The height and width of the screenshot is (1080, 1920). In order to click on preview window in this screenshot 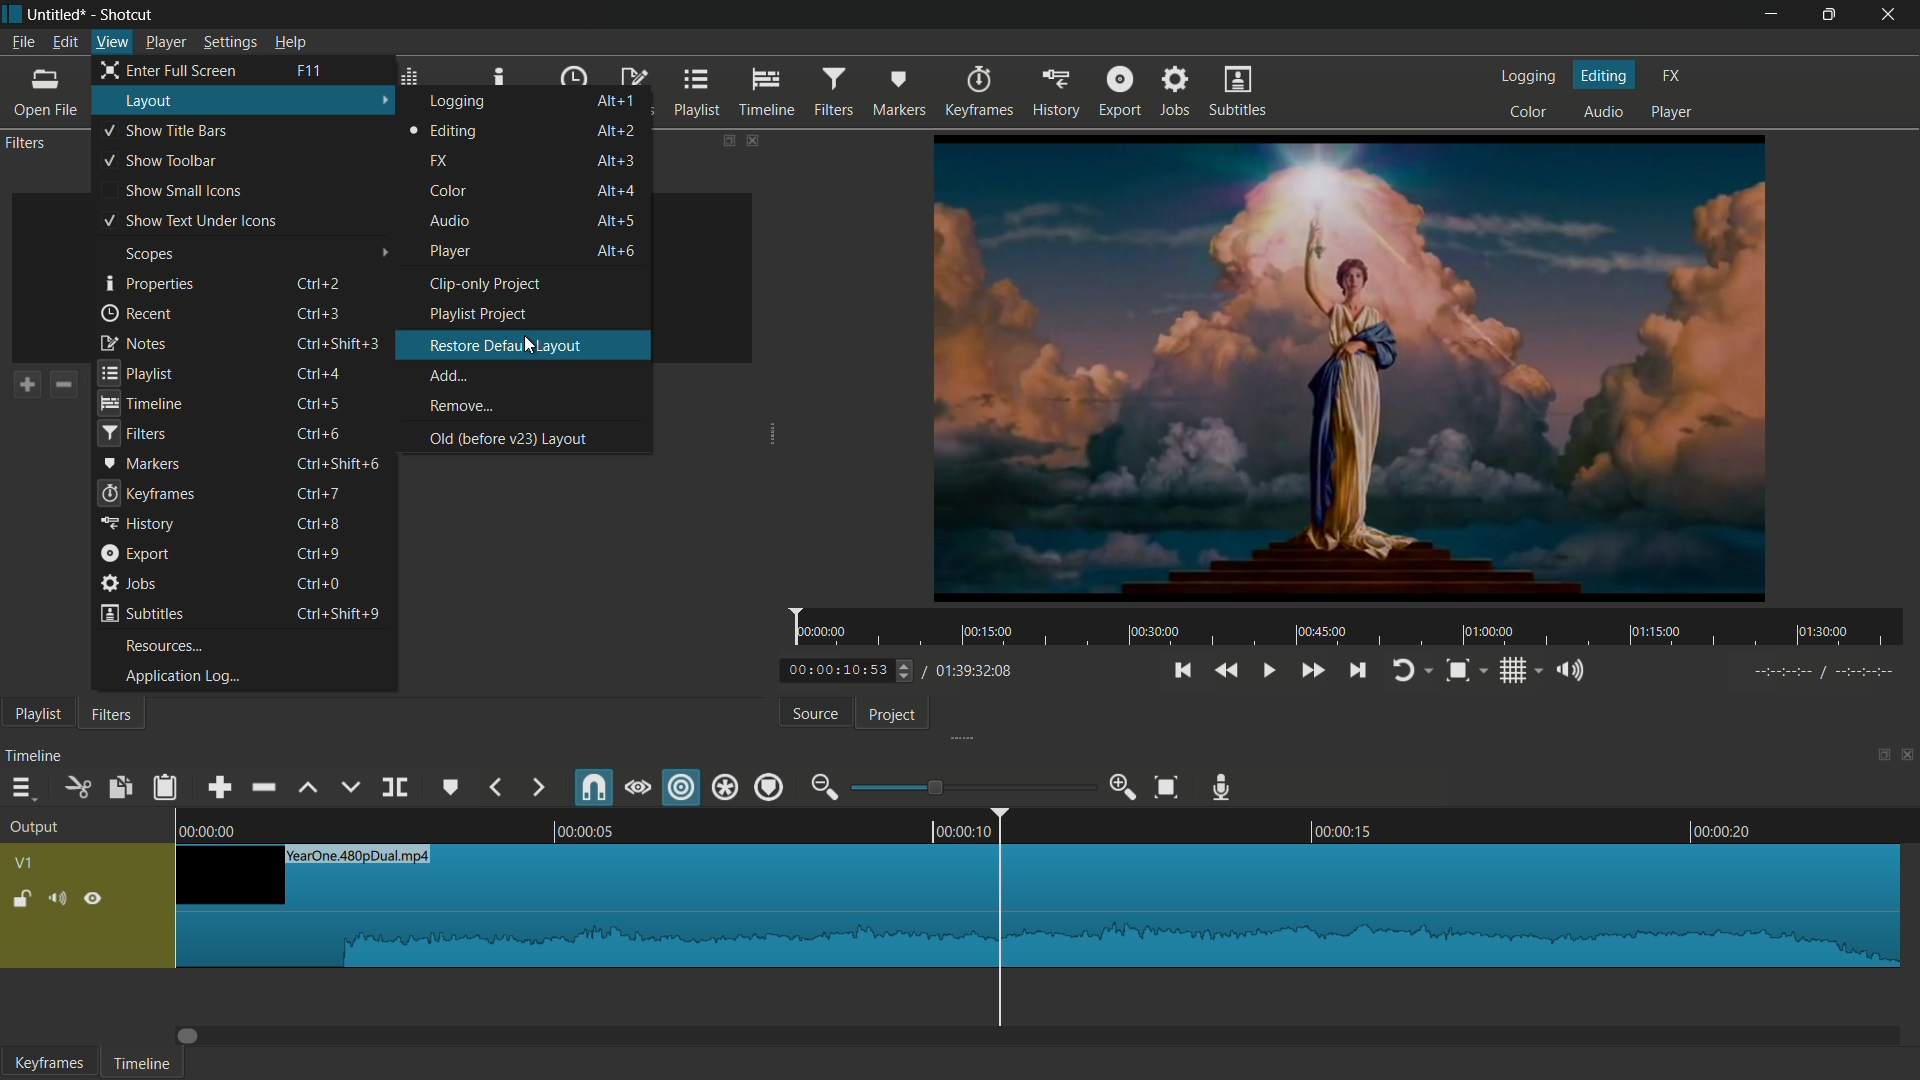, I will do `click(1349, 367)`.